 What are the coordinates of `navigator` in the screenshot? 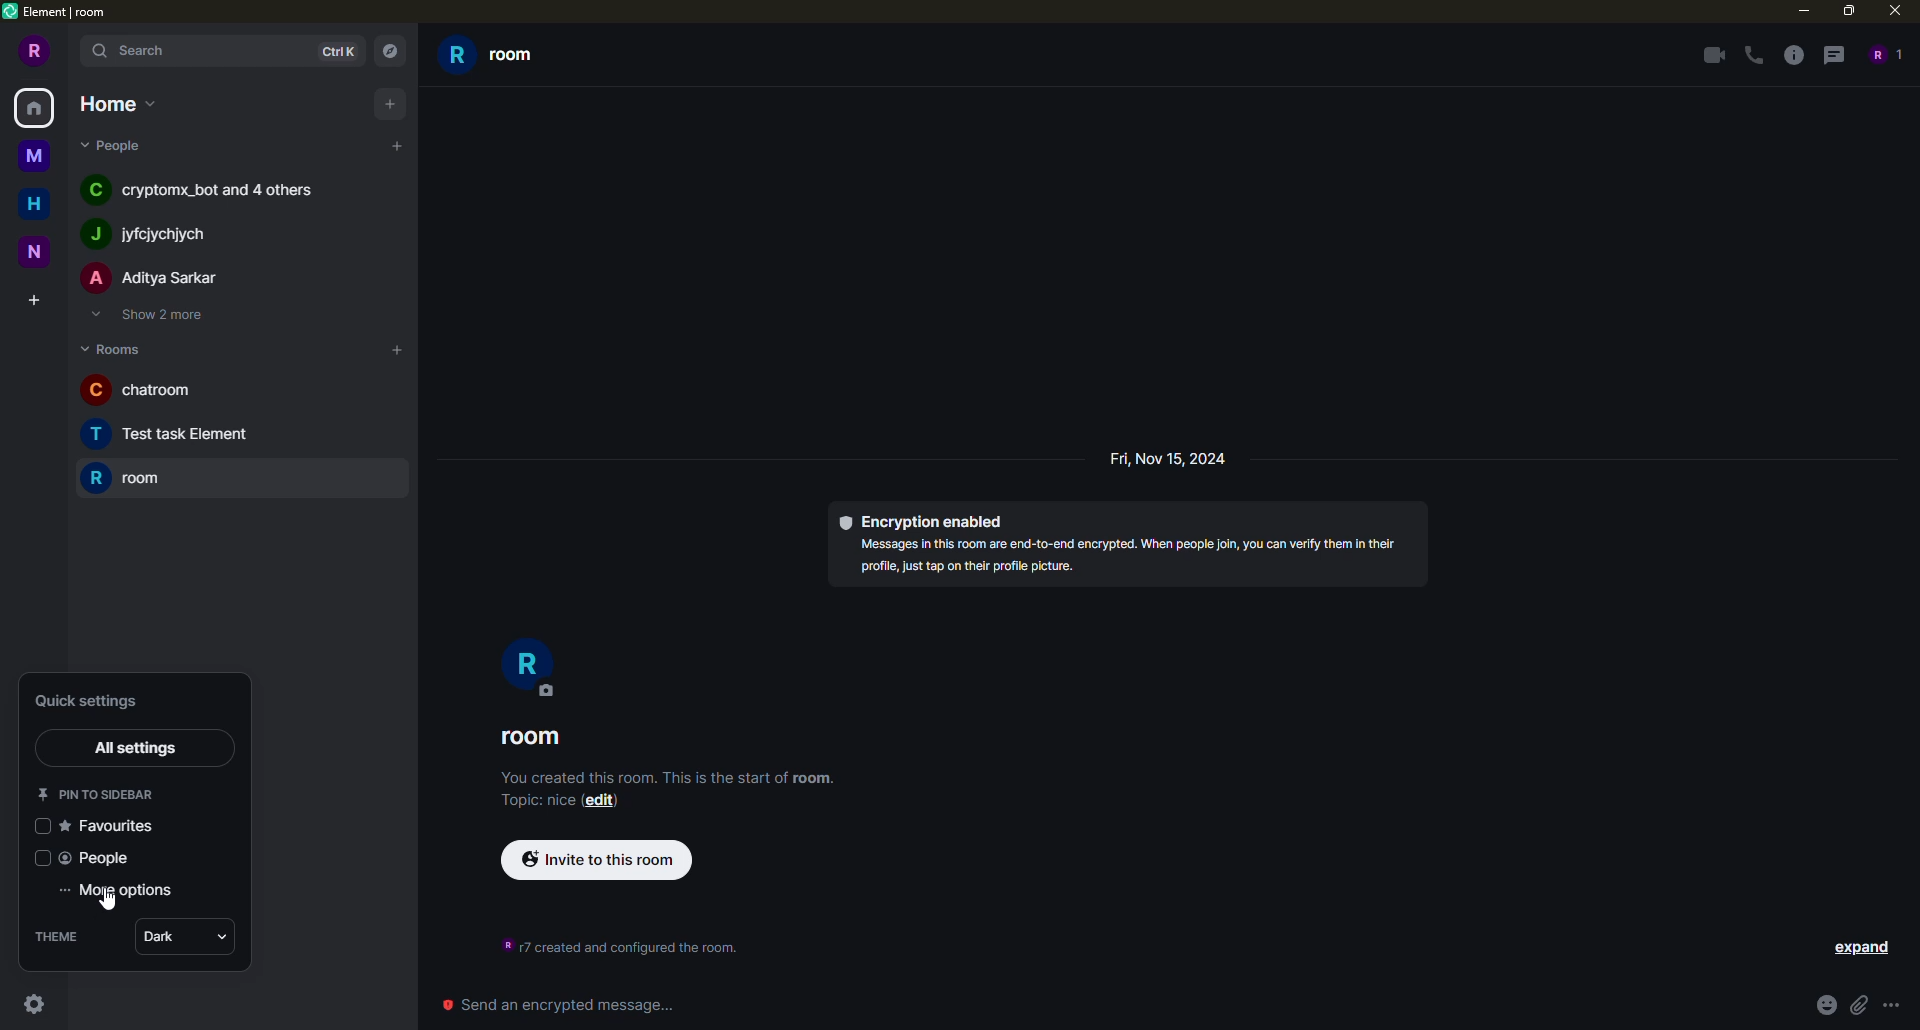 It's located at (391, 50).